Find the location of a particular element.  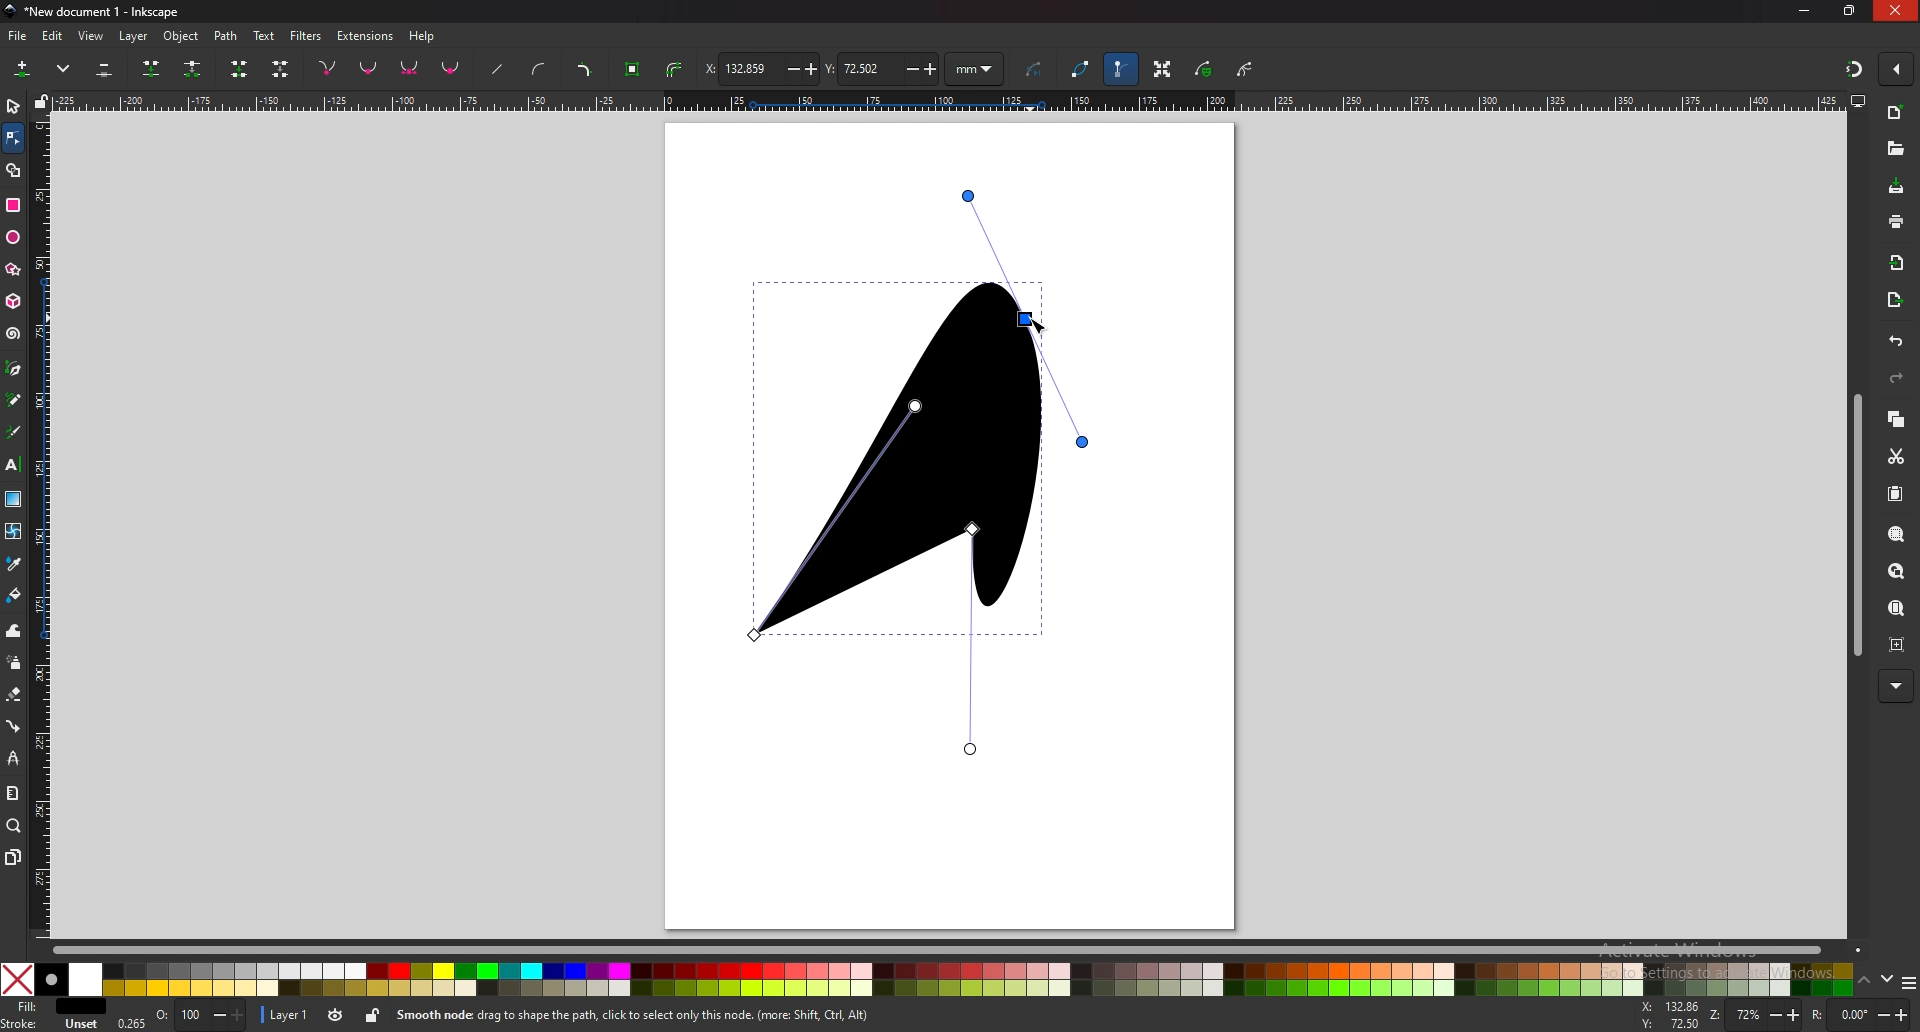

mesh is located at coordinates (14, 530).